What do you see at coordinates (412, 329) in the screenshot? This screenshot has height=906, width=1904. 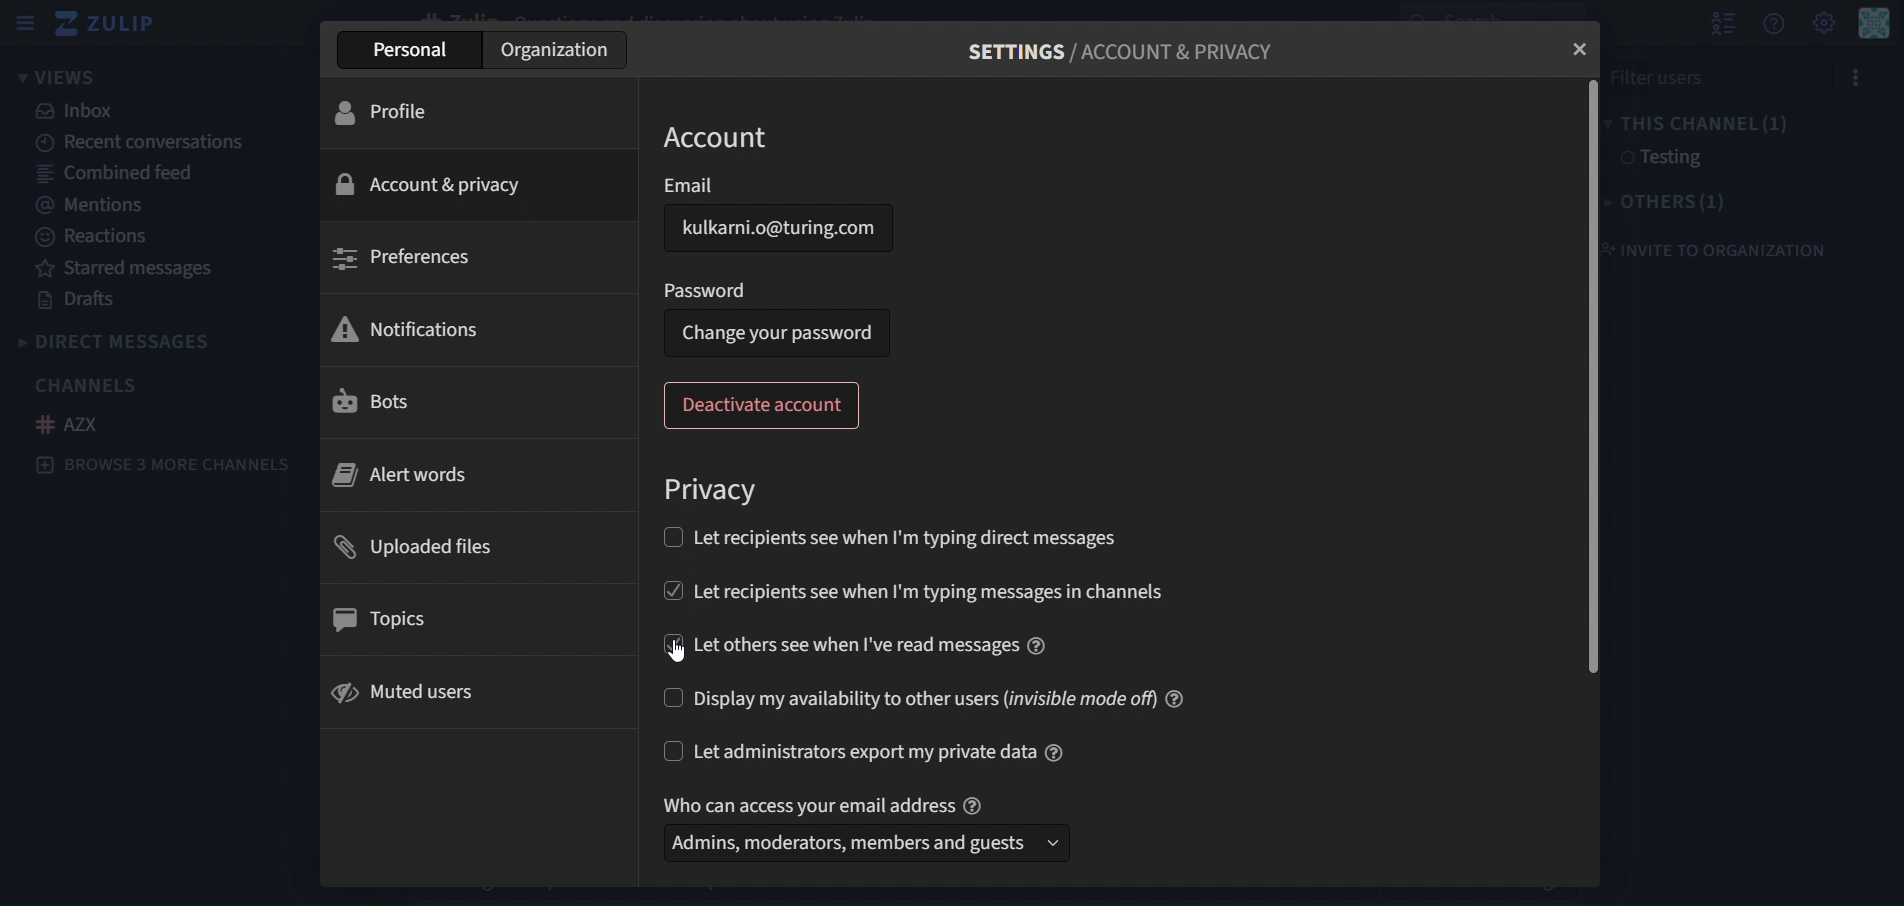 I see `notifications` at bounding box center [412, 329].